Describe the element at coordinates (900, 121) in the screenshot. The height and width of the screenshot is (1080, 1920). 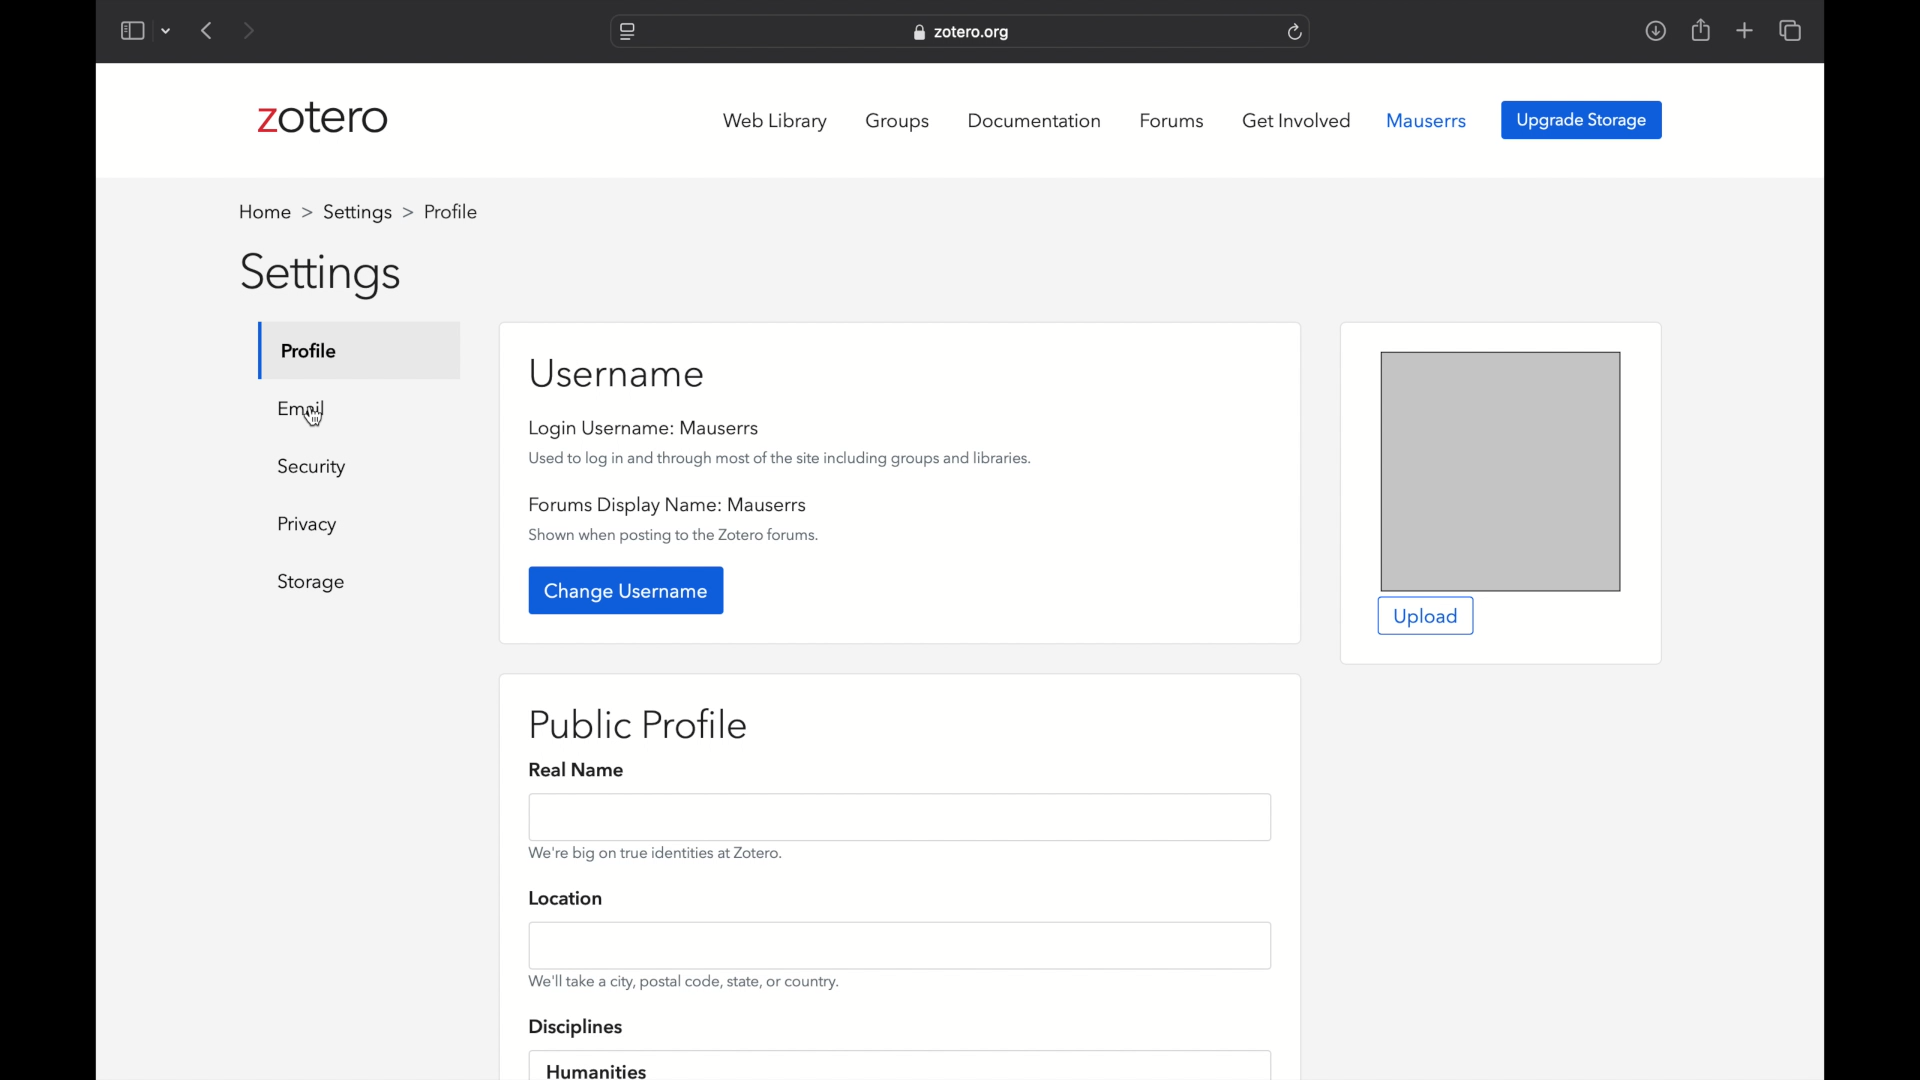
I see `group` at that location.